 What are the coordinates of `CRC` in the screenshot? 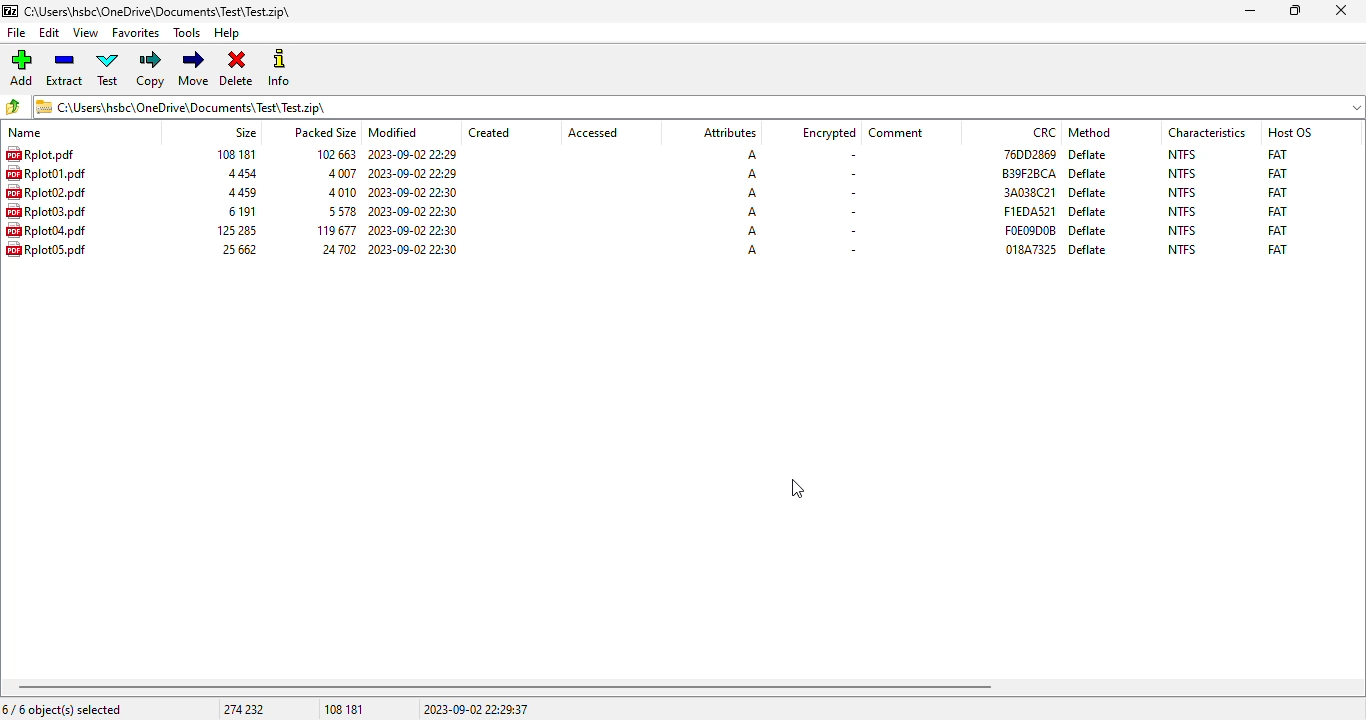 It's located at (1045, 132).